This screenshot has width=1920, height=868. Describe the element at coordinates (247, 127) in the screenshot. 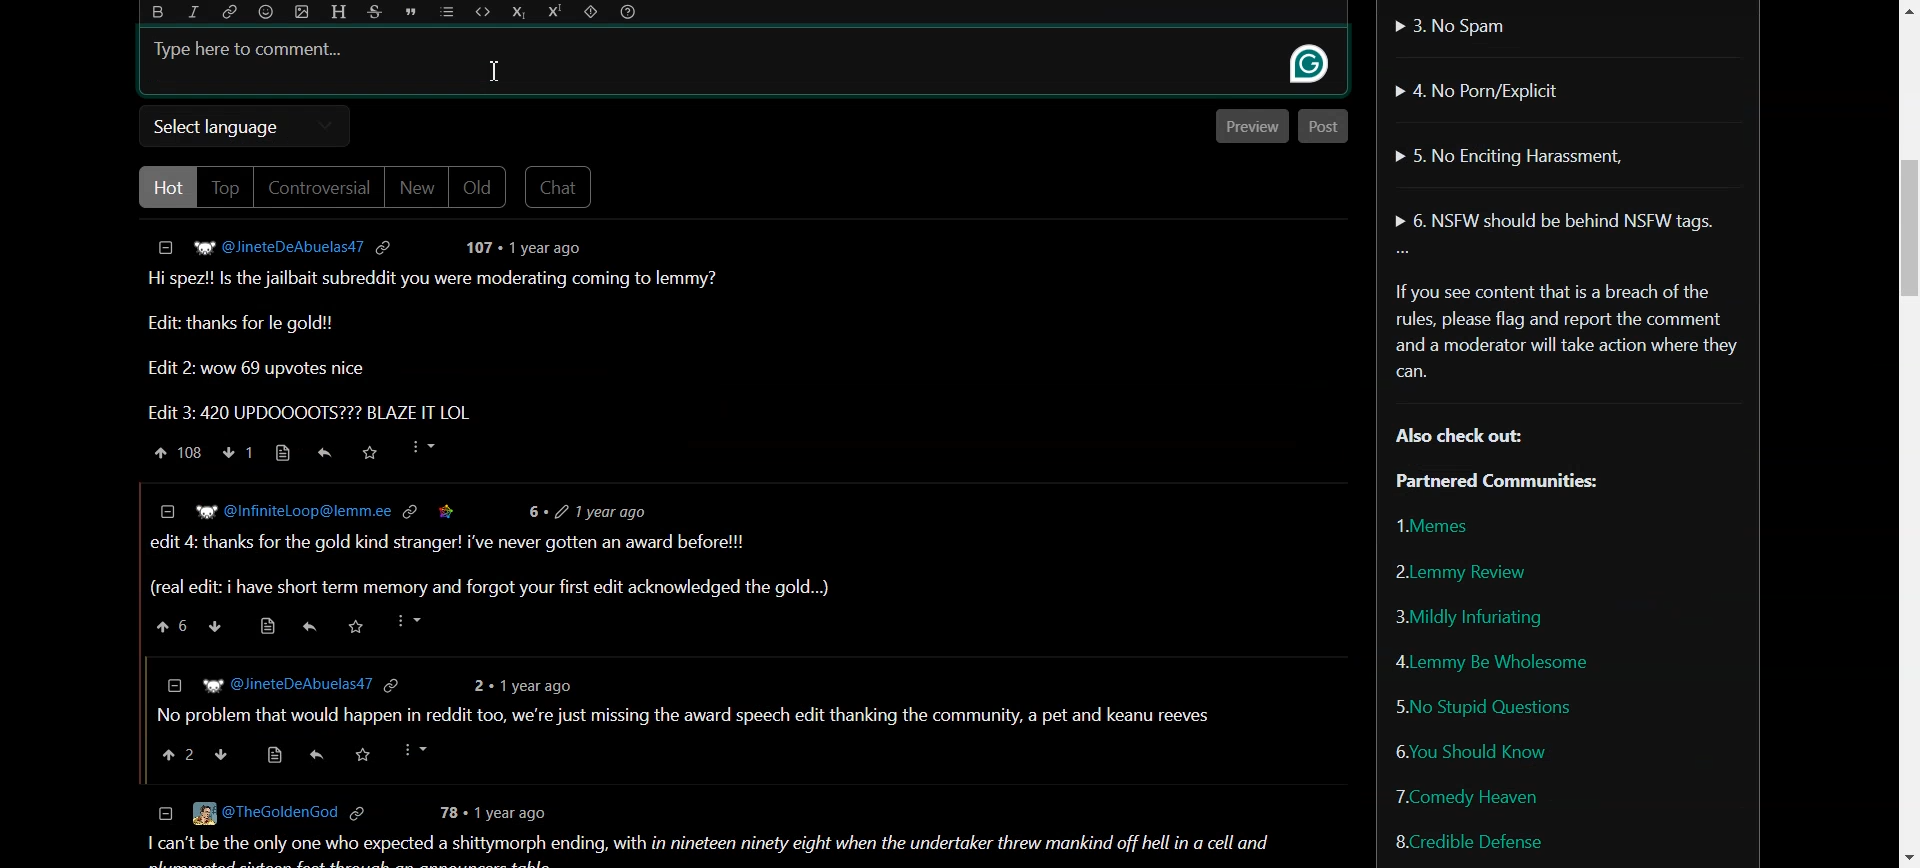

I see `Select language` at that location.